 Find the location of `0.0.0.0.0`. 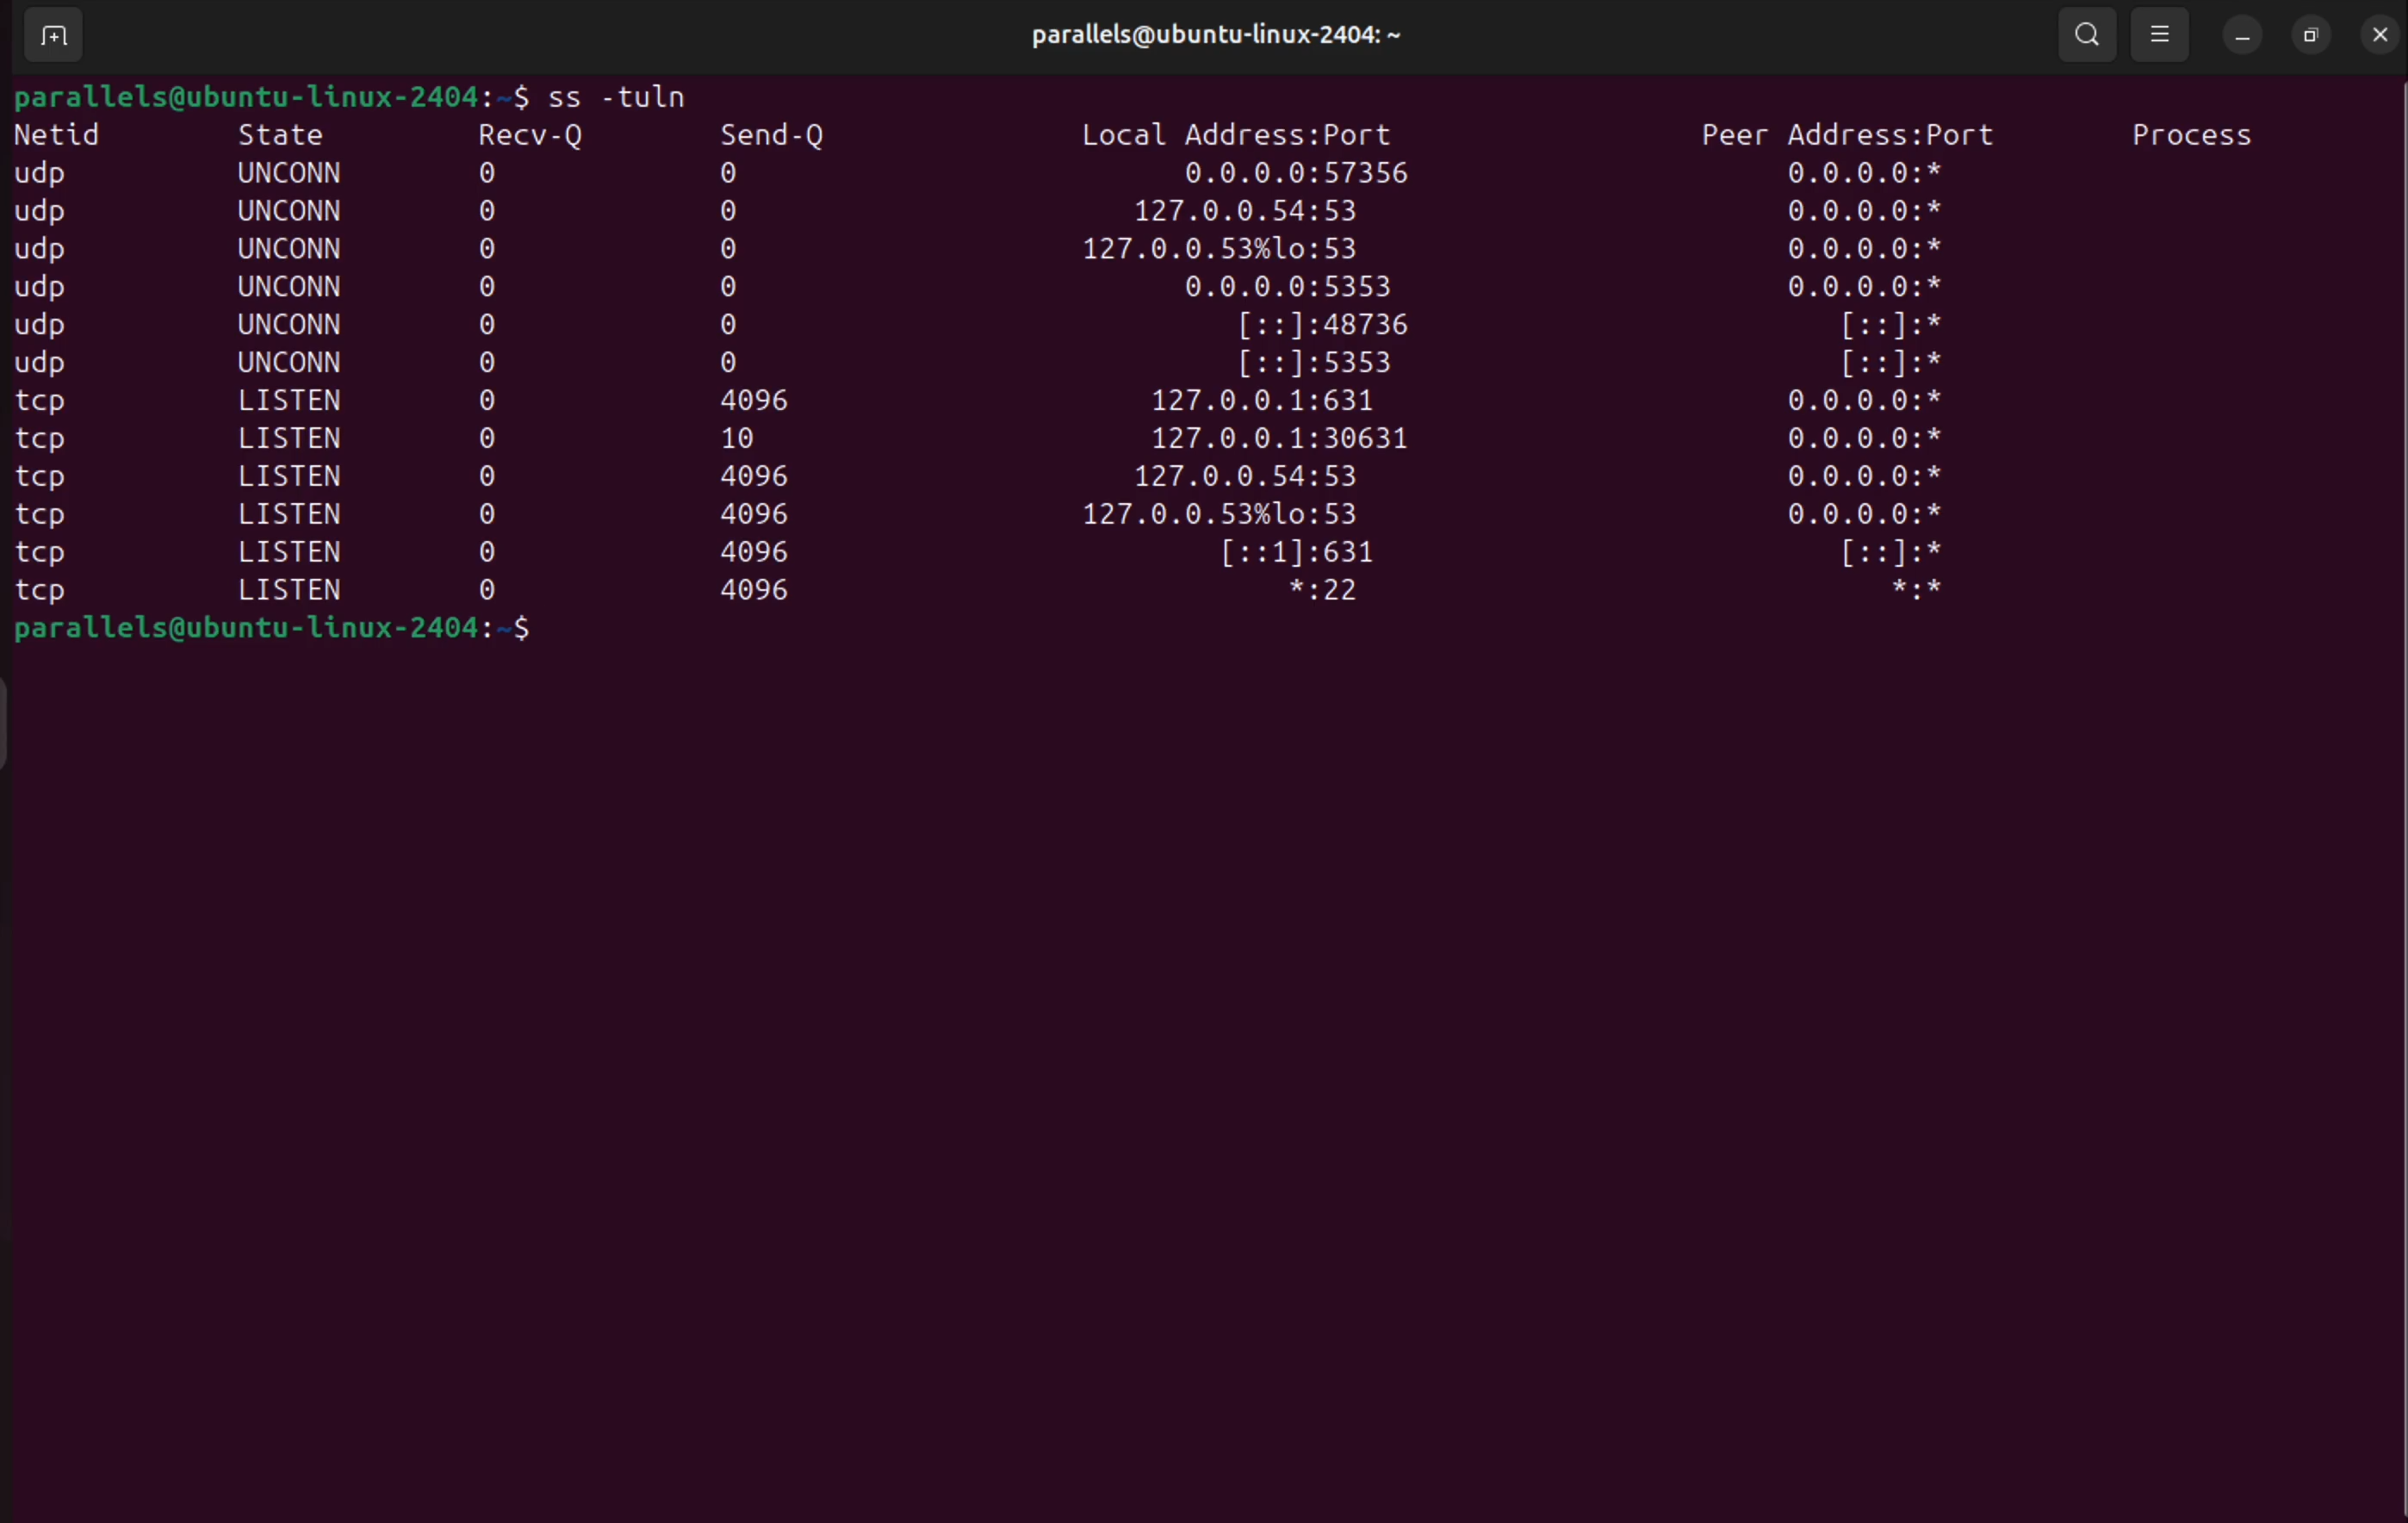

0.0.0.0.0 is located at coordinates (1284, 289).